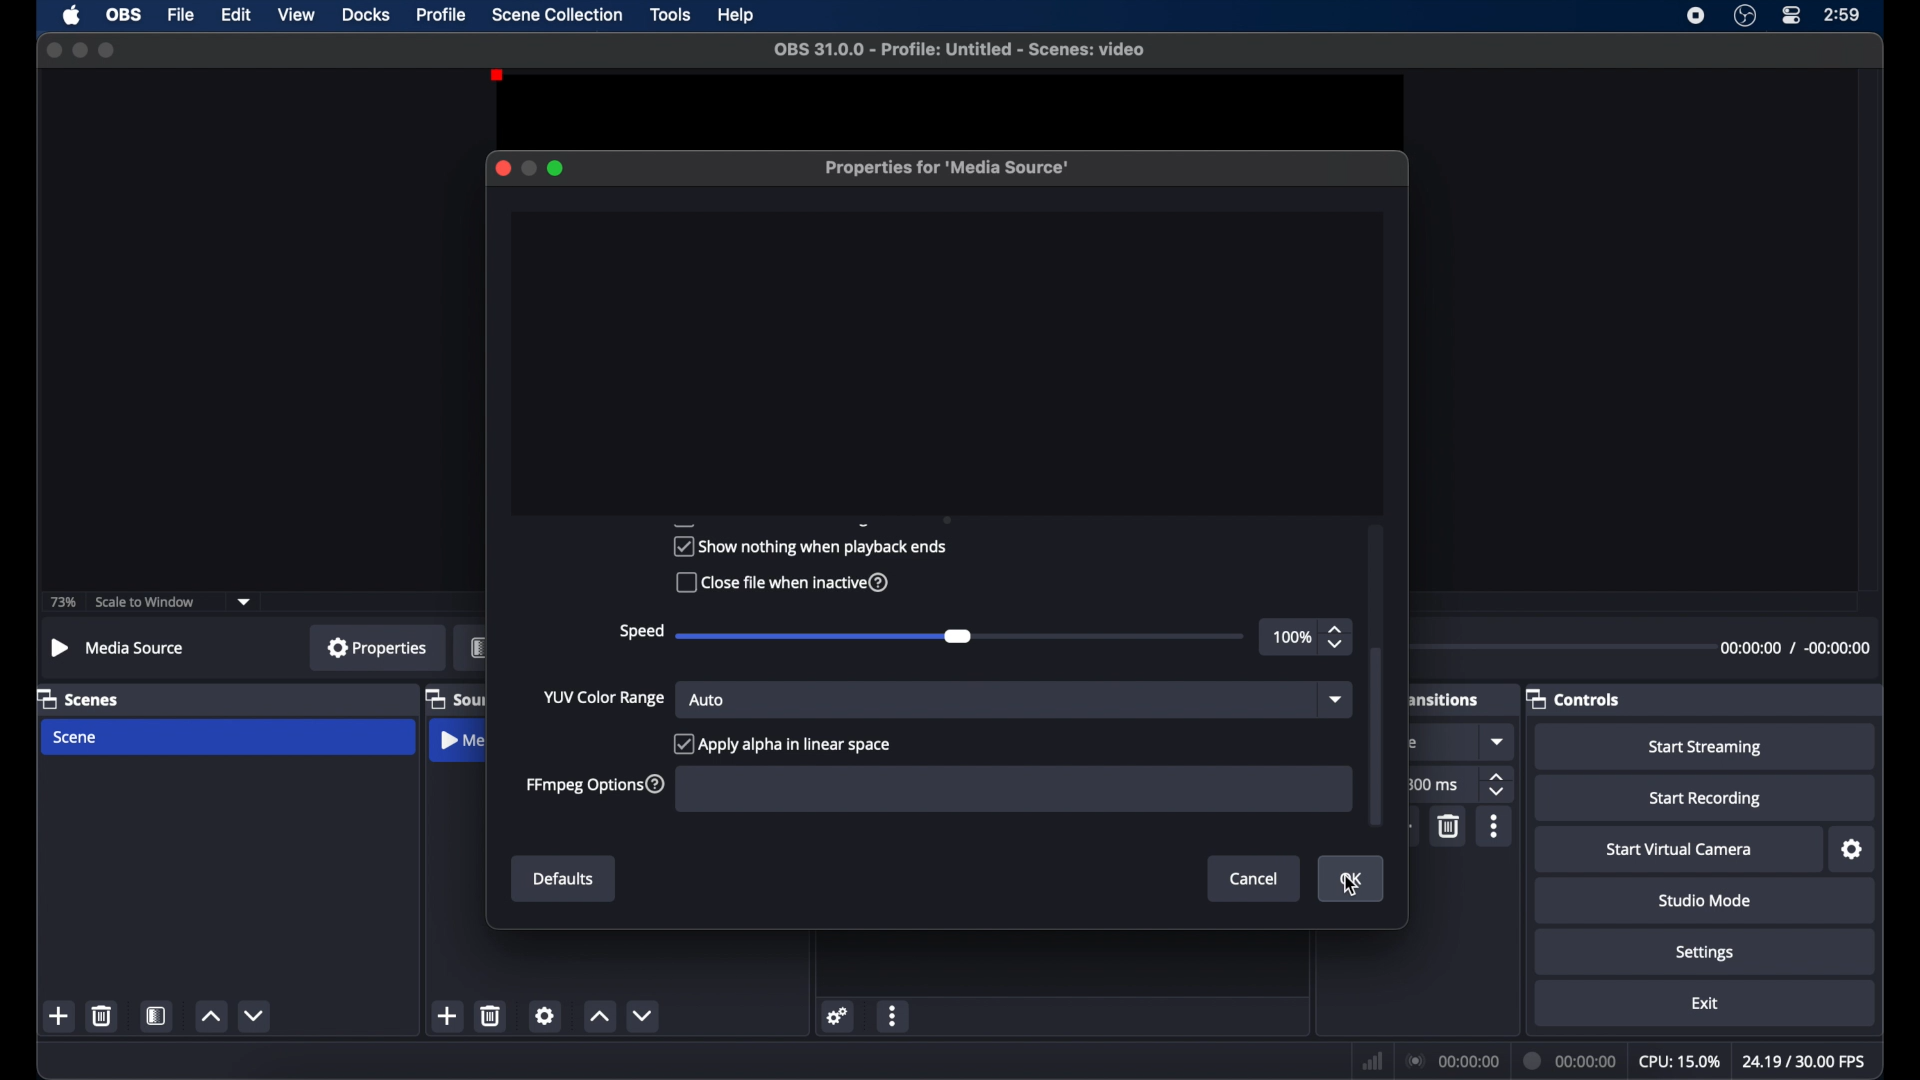 The height and width of the screenshot is (1080, 1920). Describe the element at coordinates (236, 16) in the screenshot. I see `edit` at that location.